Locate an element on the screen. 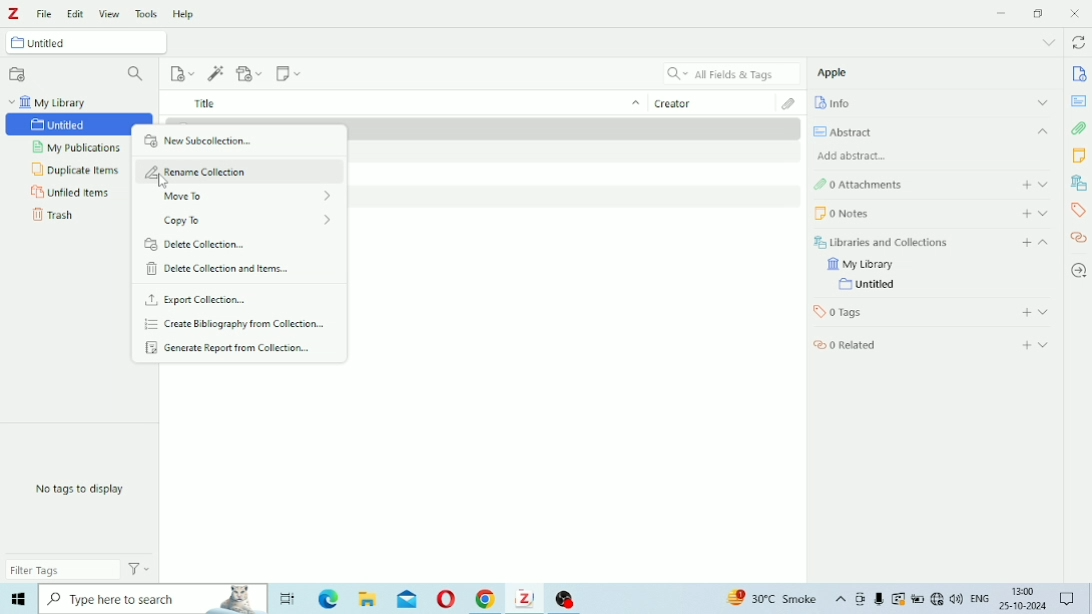   is located at coordinates (482, 598).